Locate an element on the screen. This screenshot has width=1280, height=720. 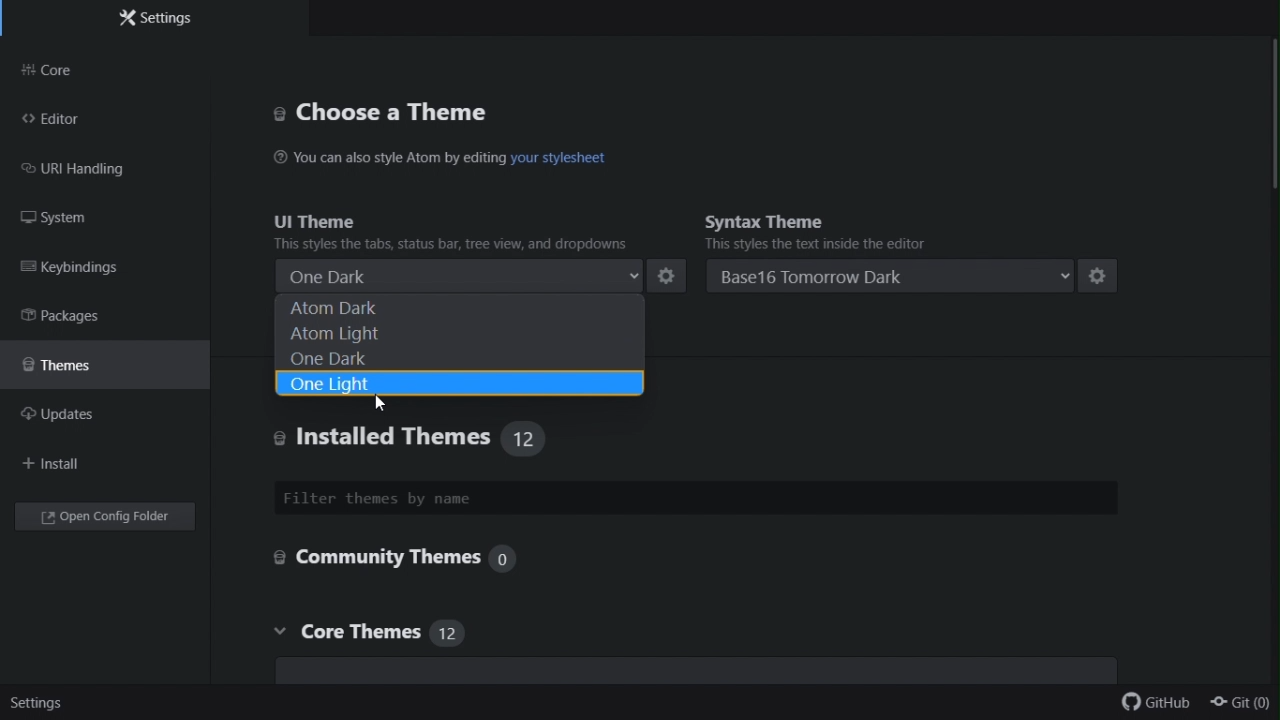
Syntax theme is located at coordinates (885, 216).